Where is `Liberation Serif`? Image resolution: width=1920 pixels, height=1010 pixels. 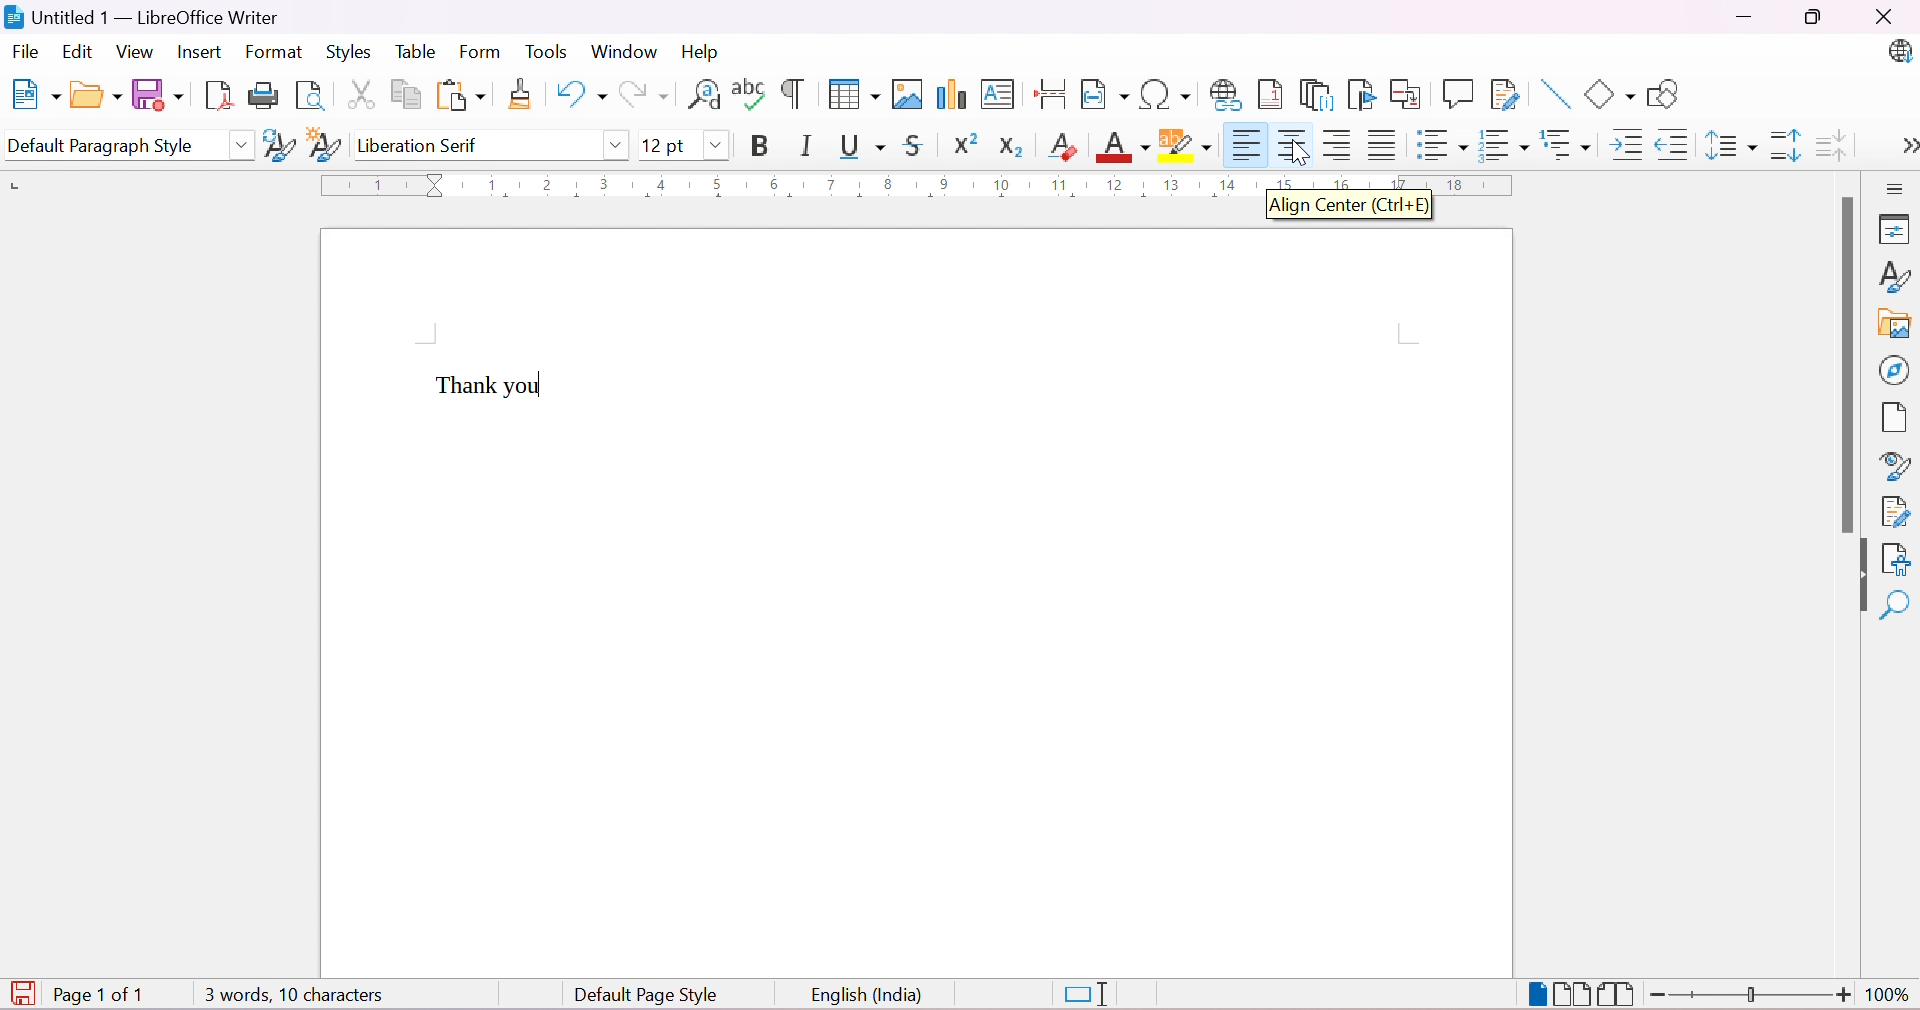 Liberation Serif is located at coordinates (422, 147).